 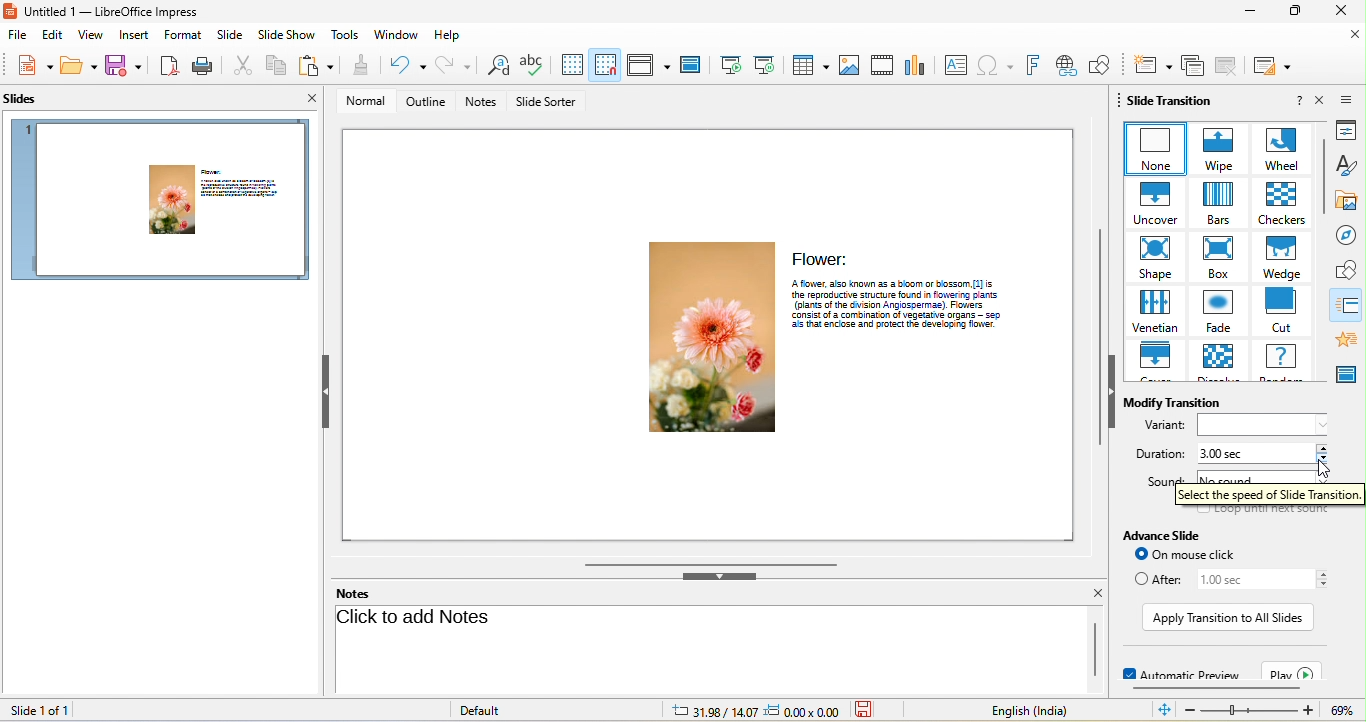 What do you see at coordinates (448, 36) in the screenshot?
I see `help` at bounding box center [448, 36].